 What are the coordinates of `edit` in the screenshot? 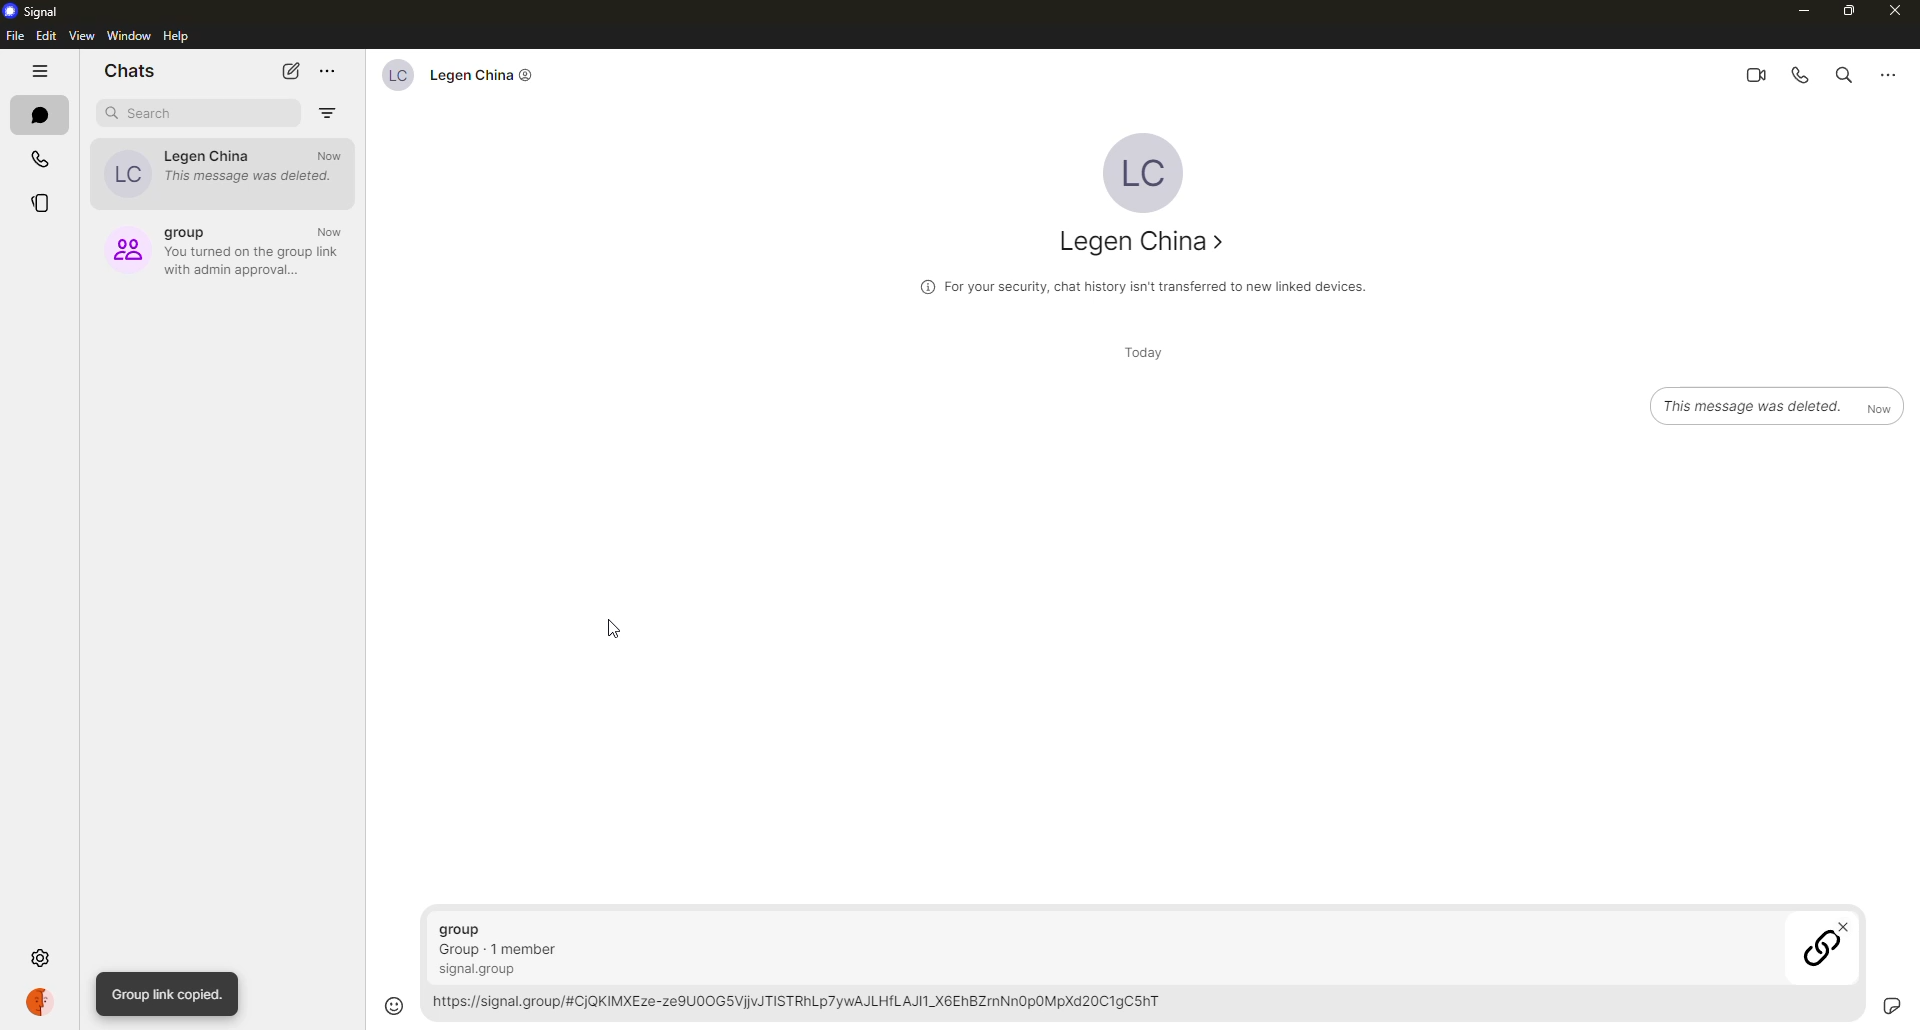 It's located at (46, 36).